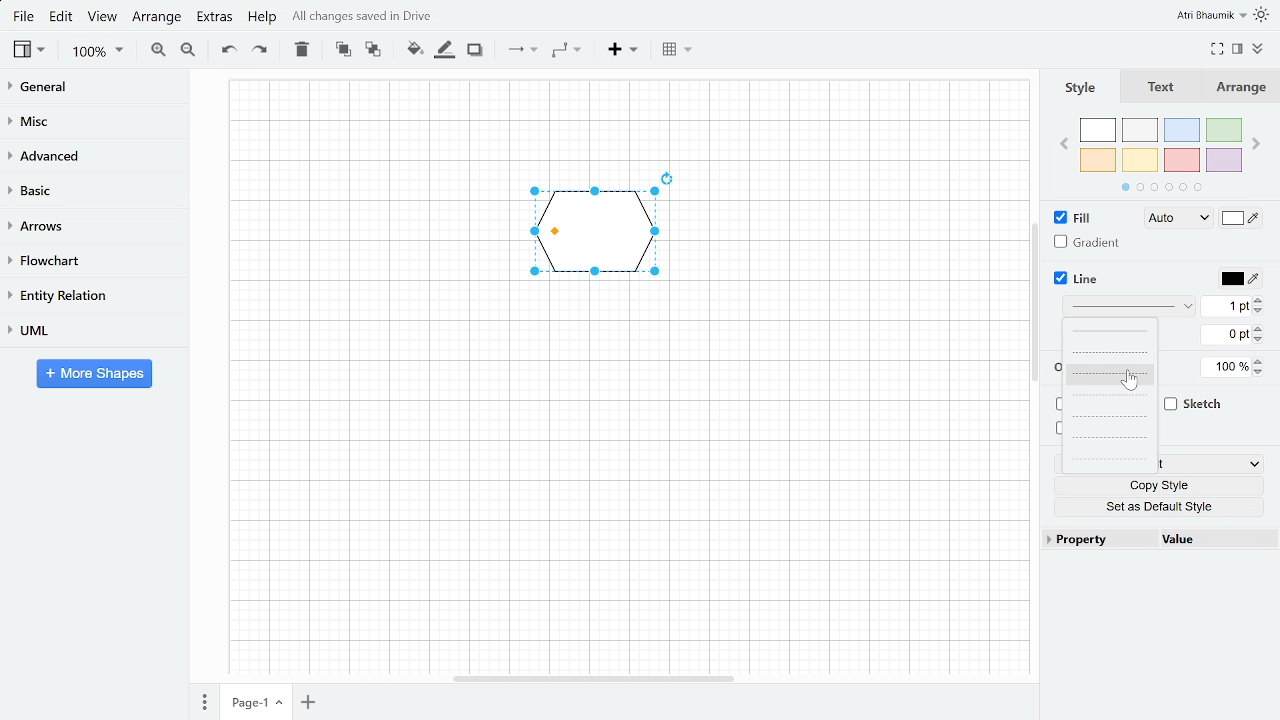 This screenshot has width=1280, height=720. What do you see at coordinates (94, 120) in the screenshot?
I see `Misc` at bounding box center [94, 120].